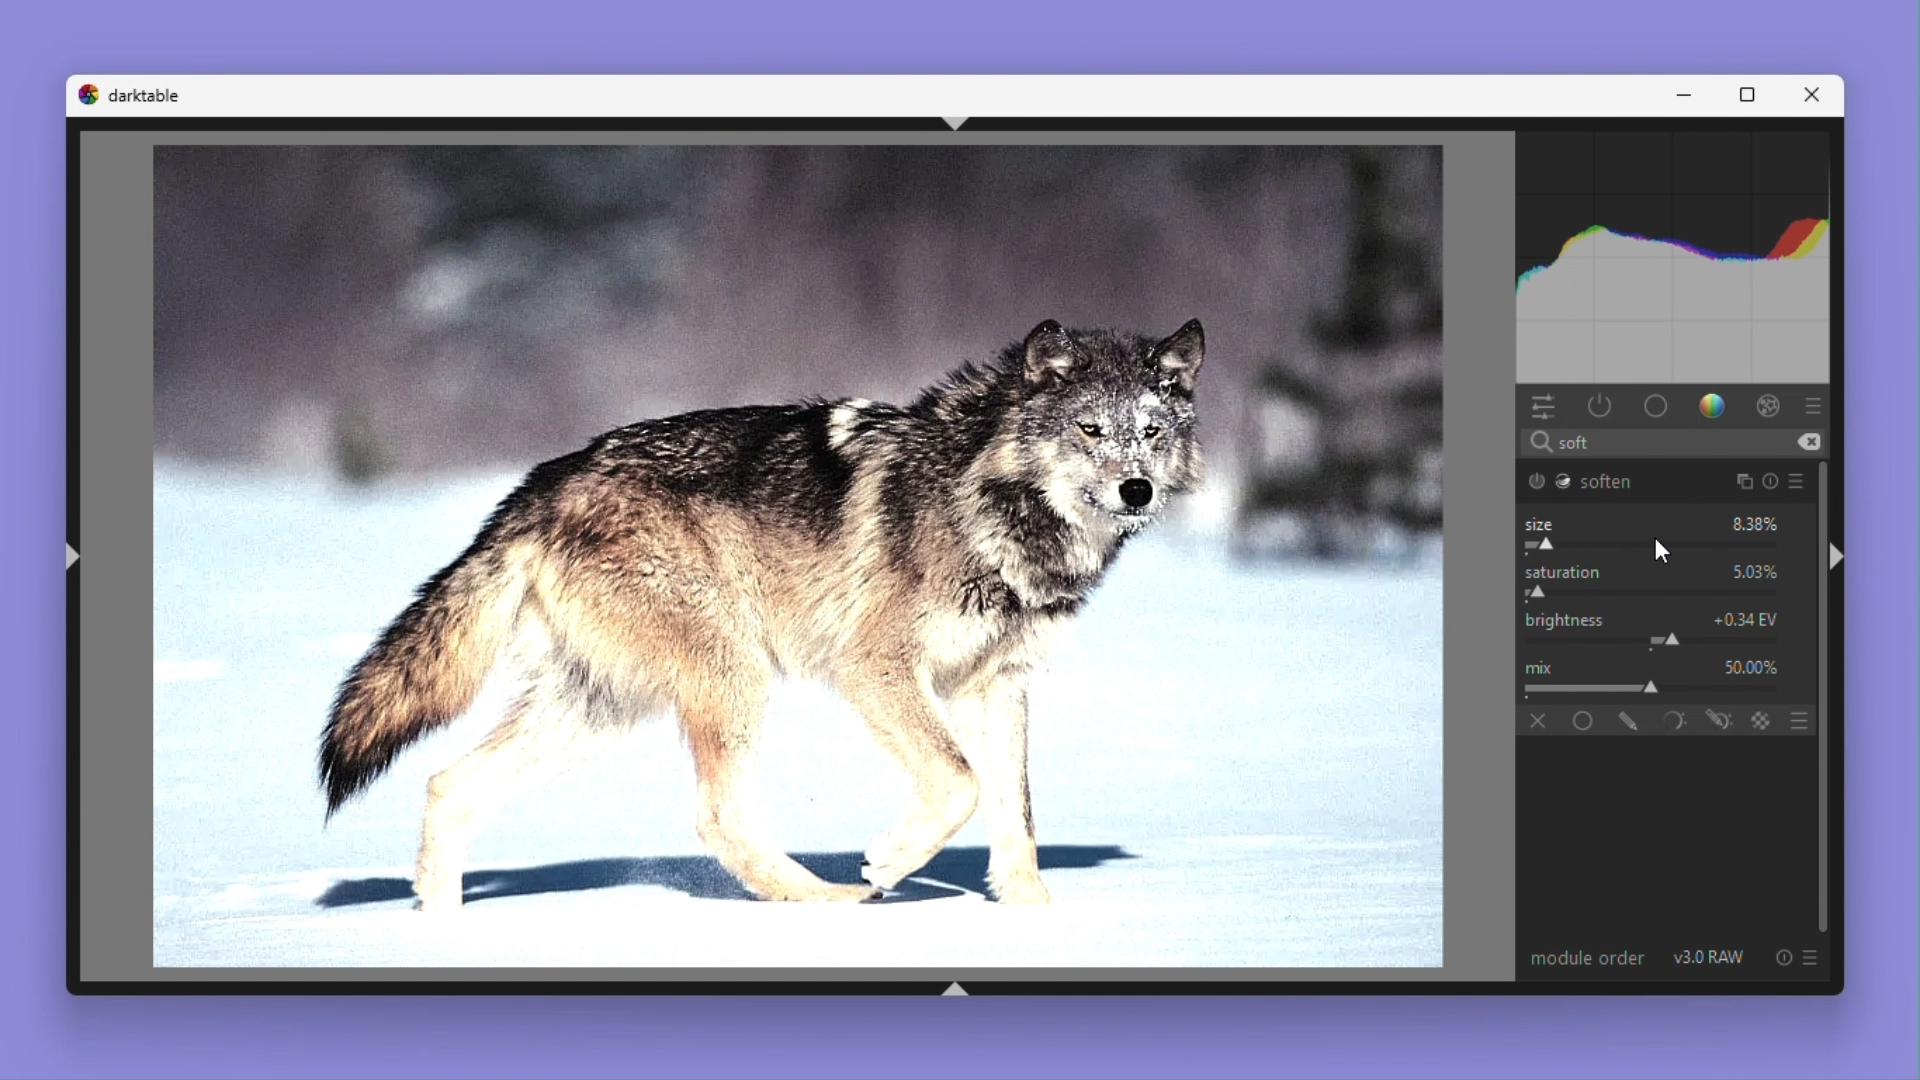 Image resolution: width=1920 pixels, height=1080 pixels. I want to click on off, so click(1539, 721).